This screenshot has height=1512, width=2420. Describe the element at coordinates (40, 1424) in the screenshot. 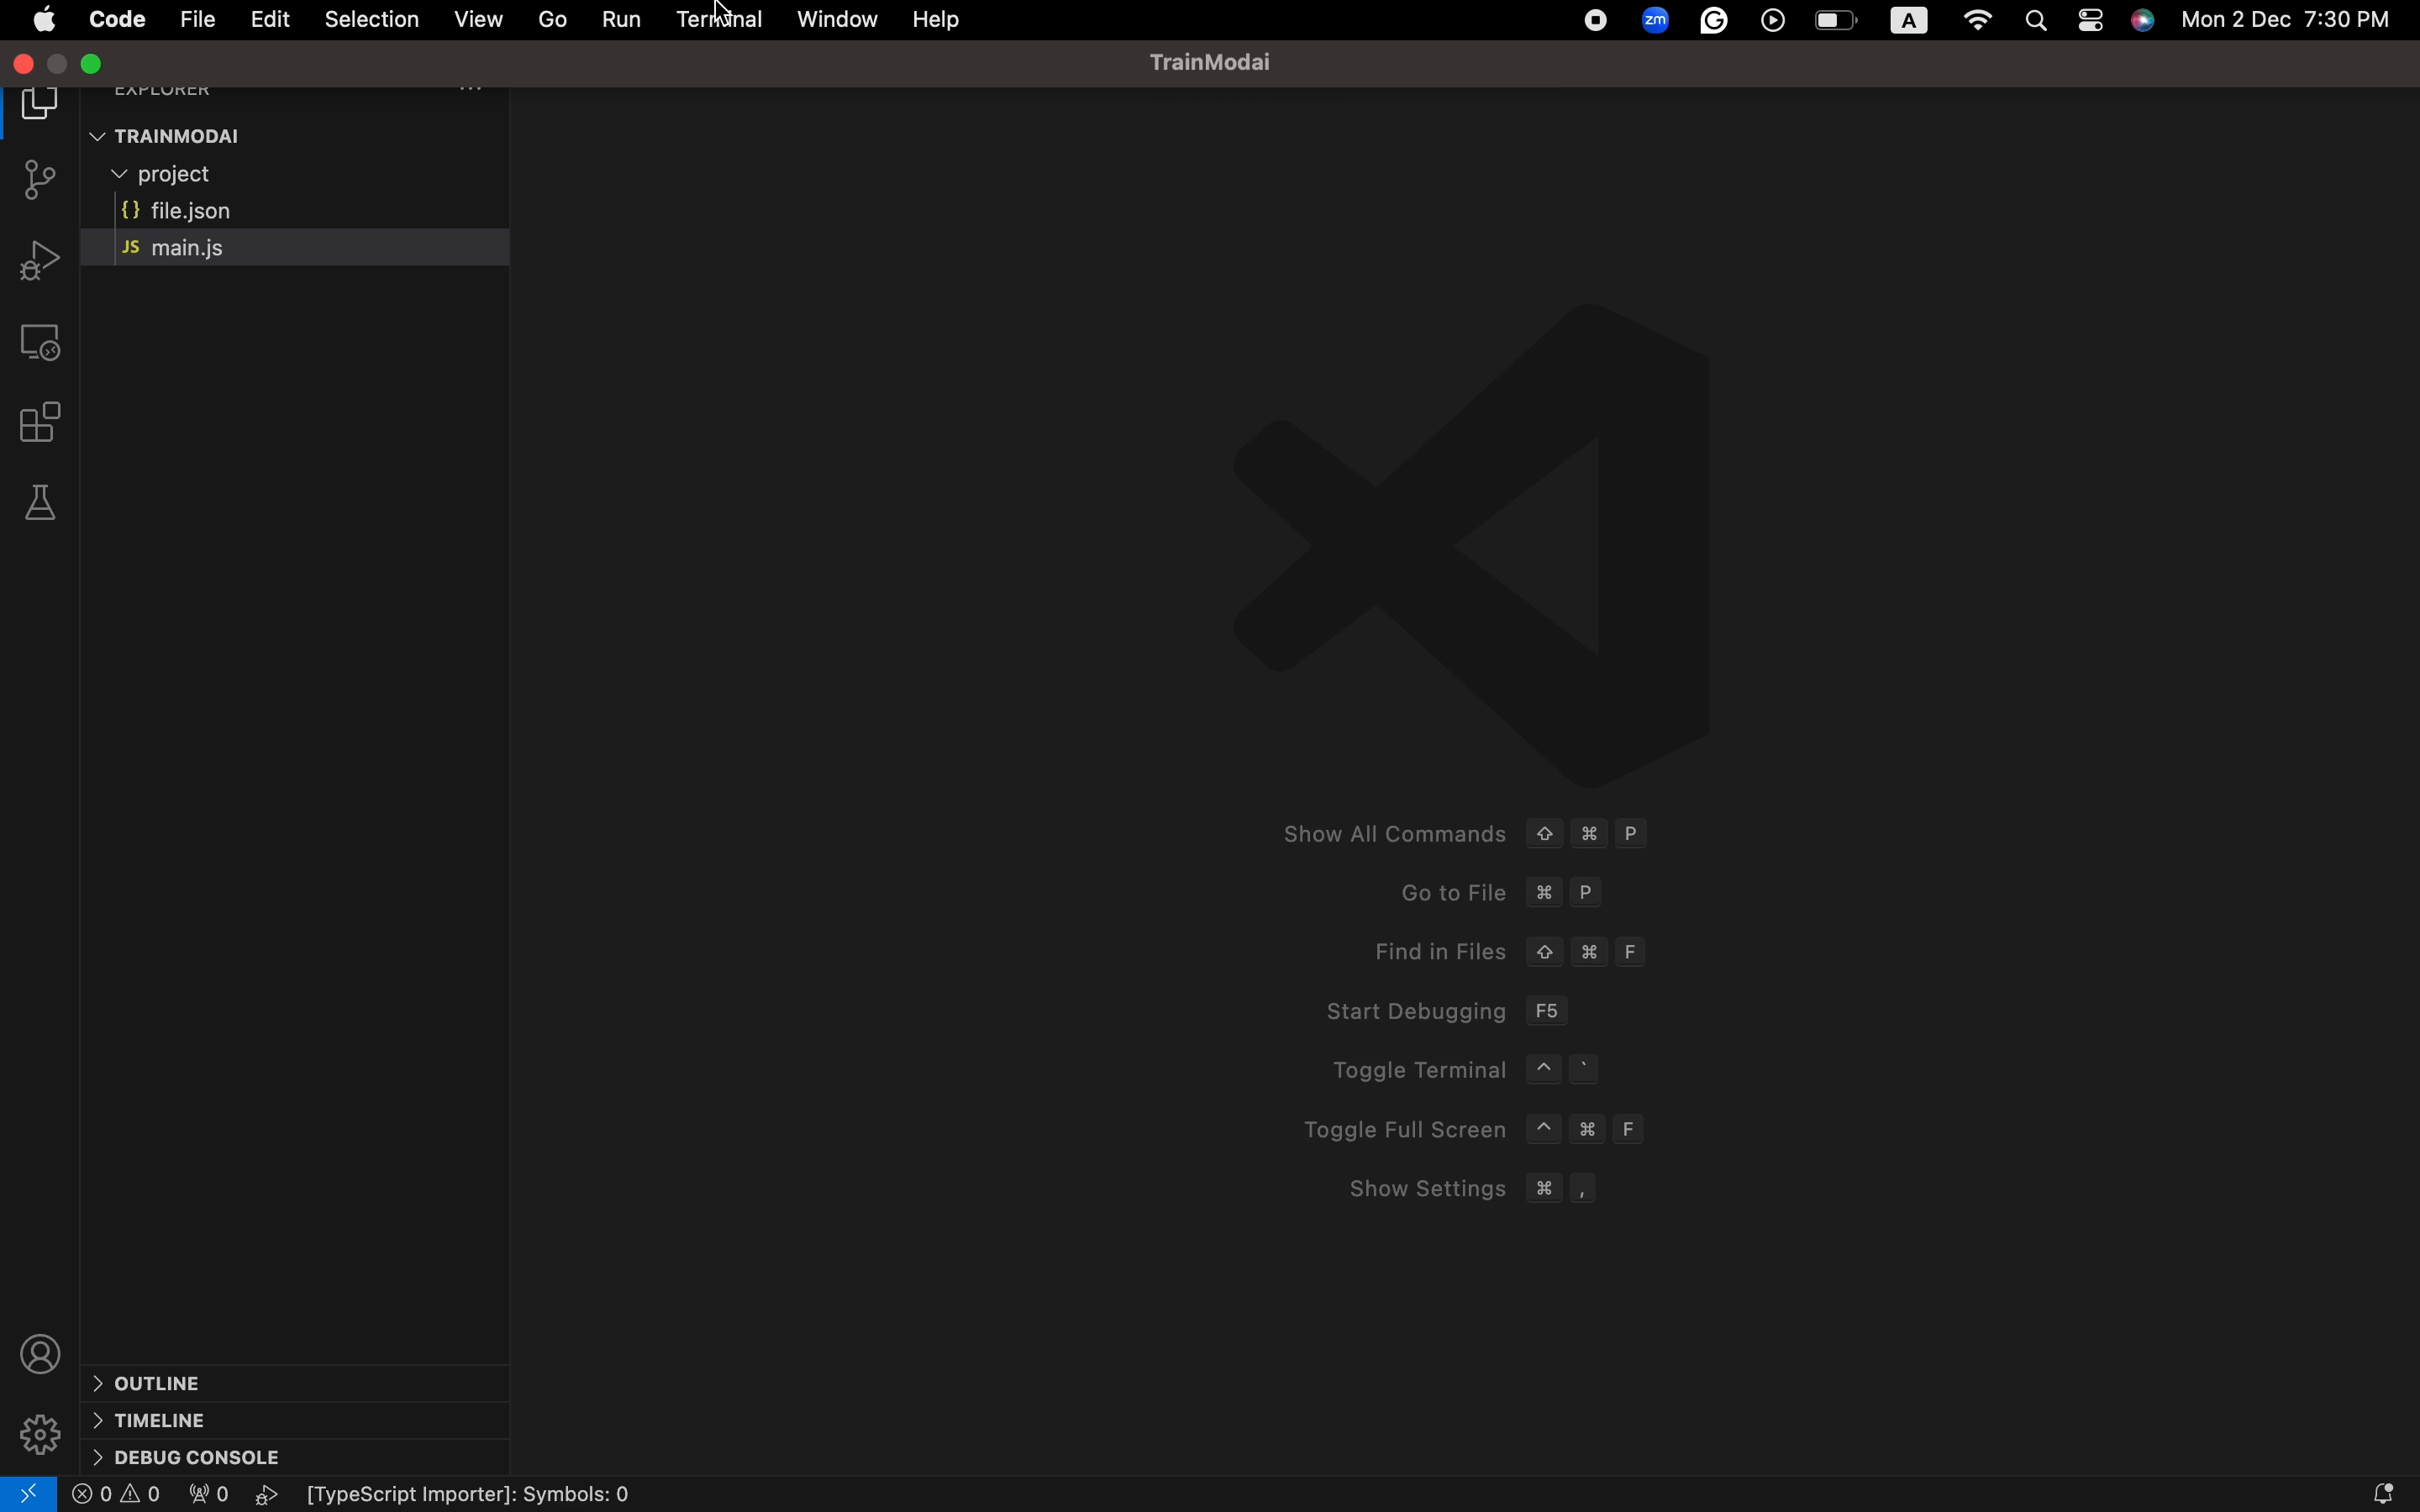

I see `setting` at that location.